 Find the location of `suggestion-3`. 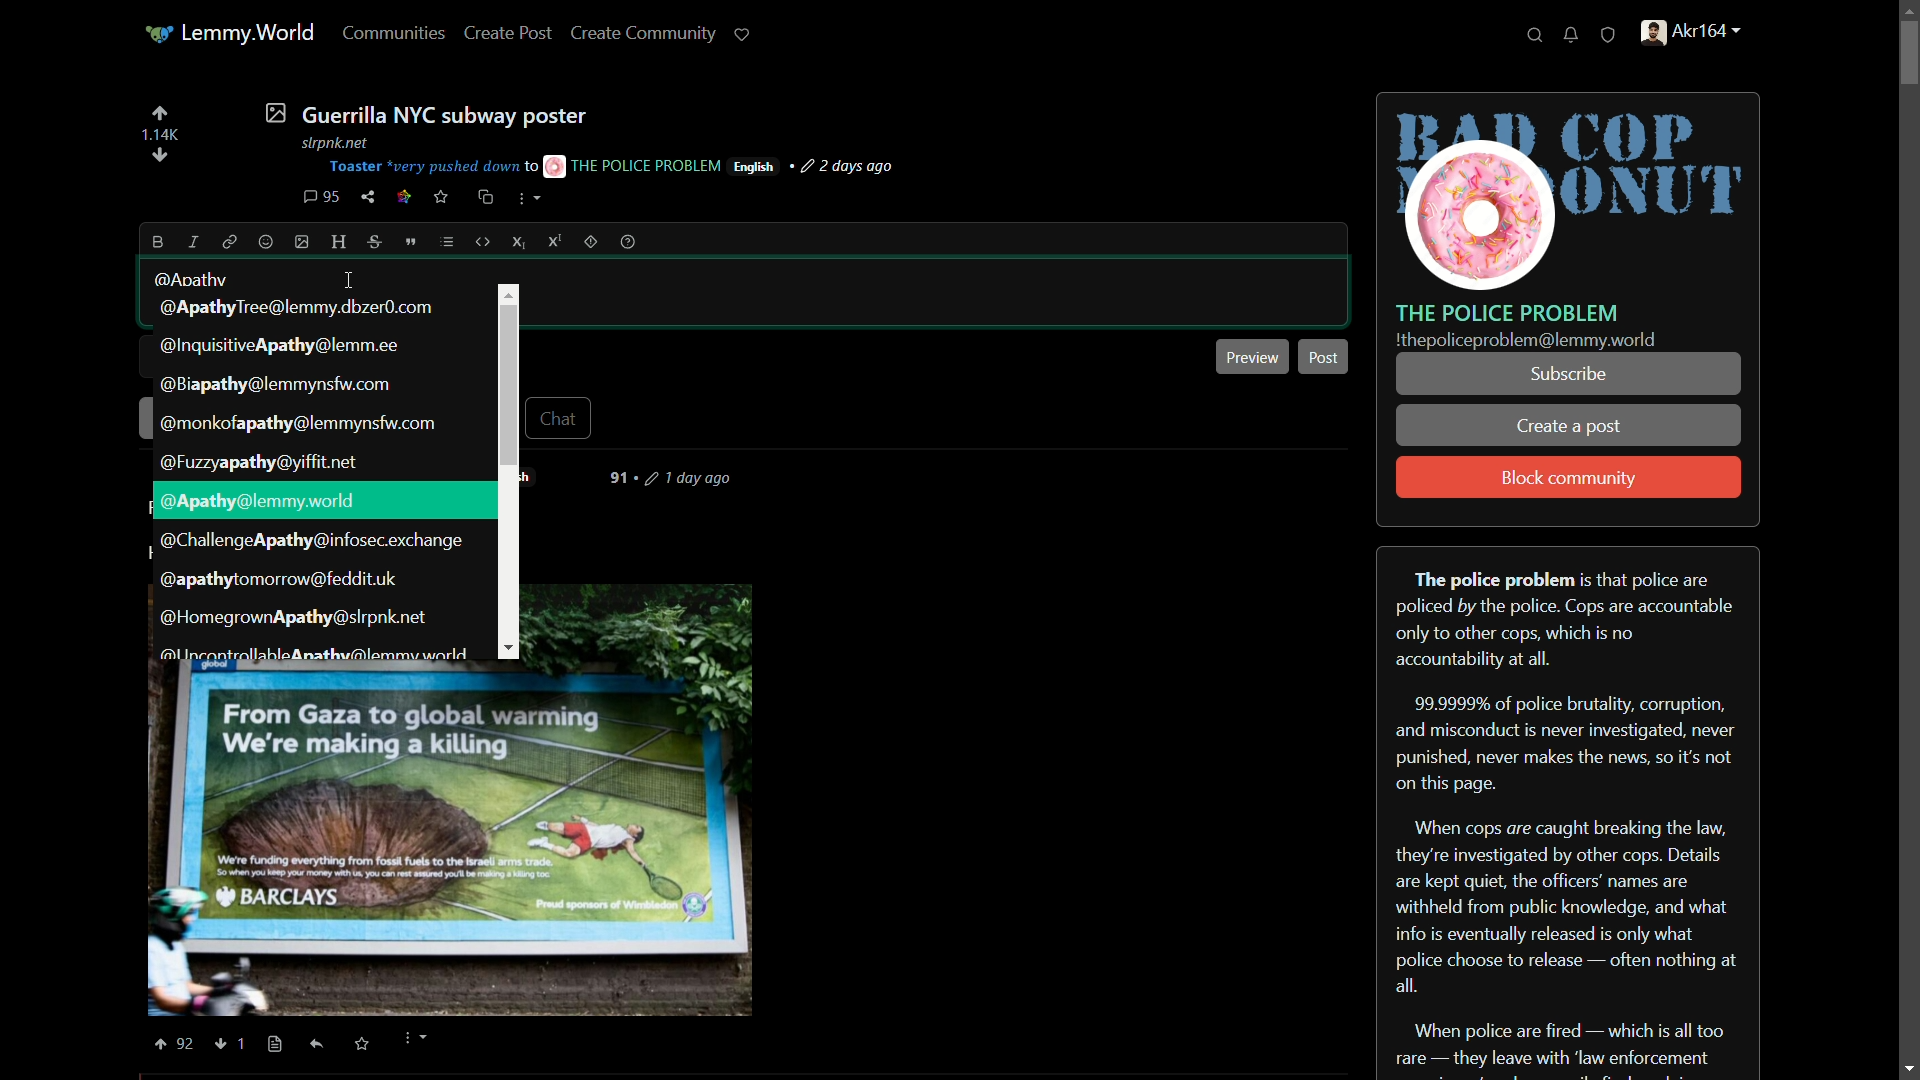

suggestion-3 is located at coordinates (274, 386).